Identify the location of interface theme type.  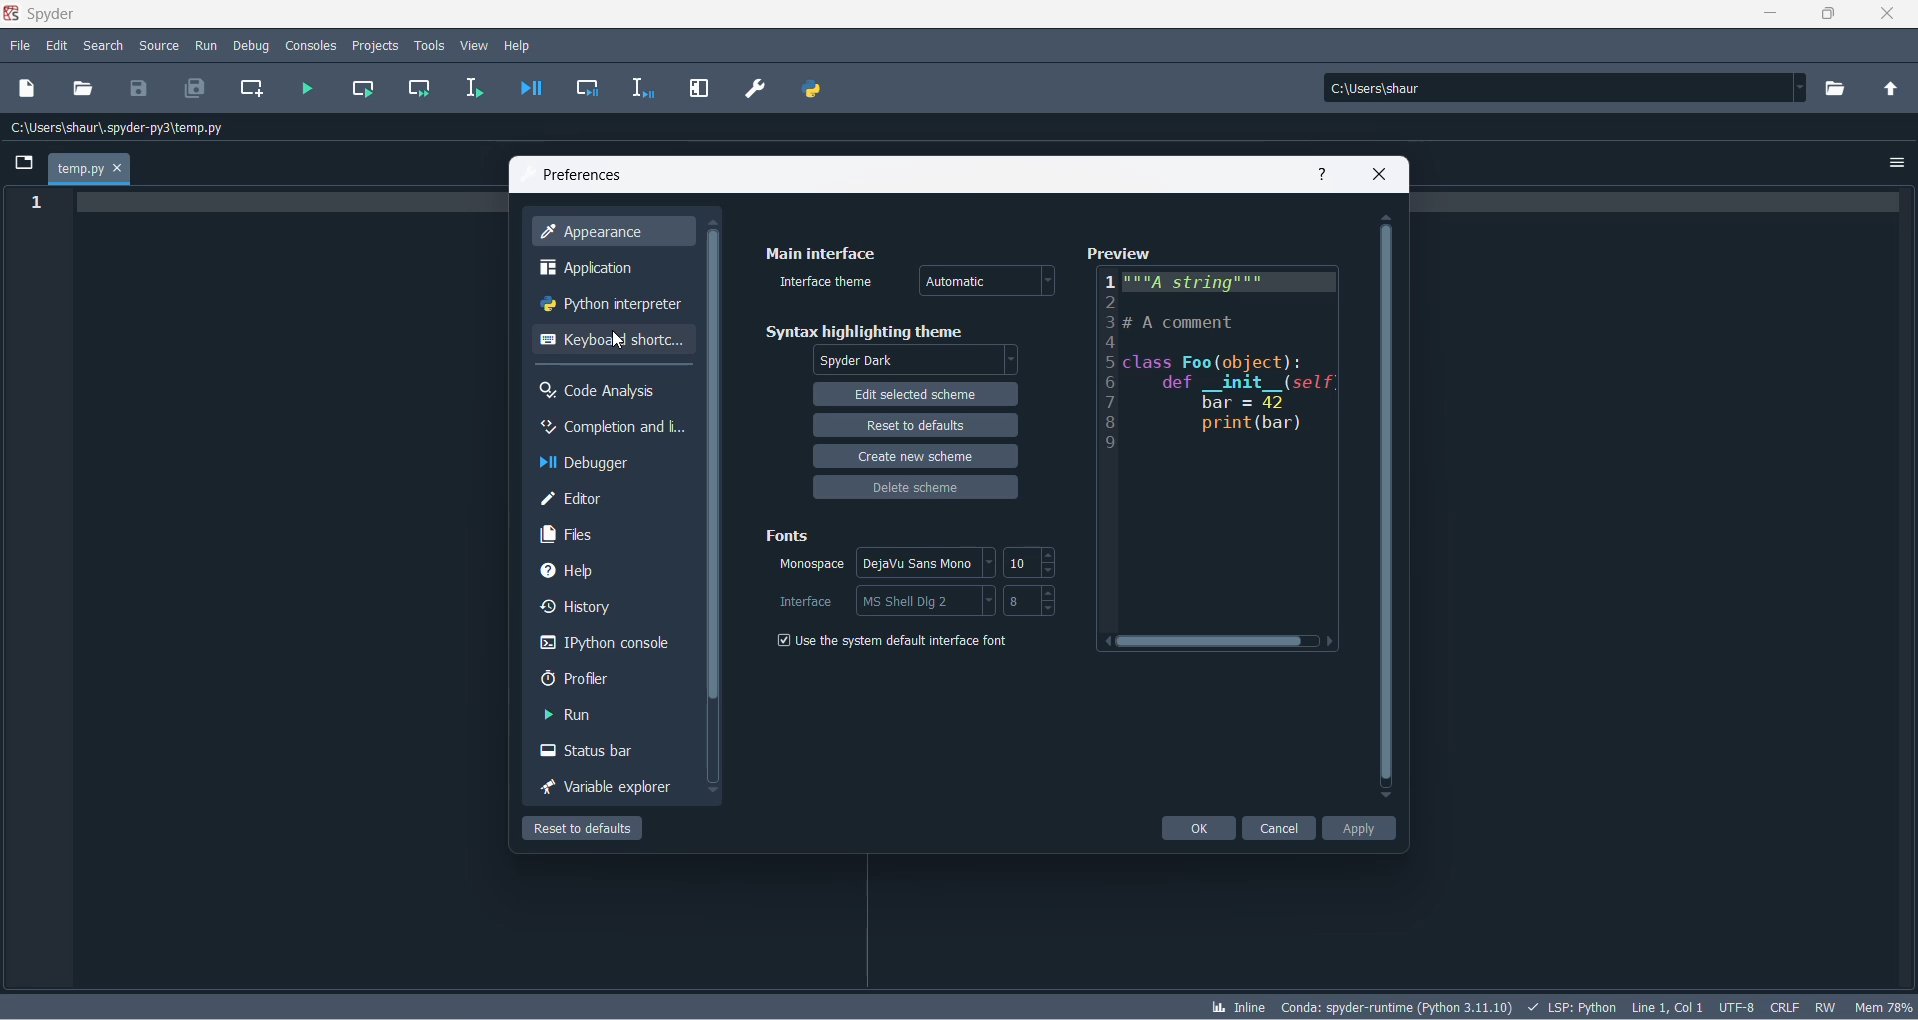
(990, 283).